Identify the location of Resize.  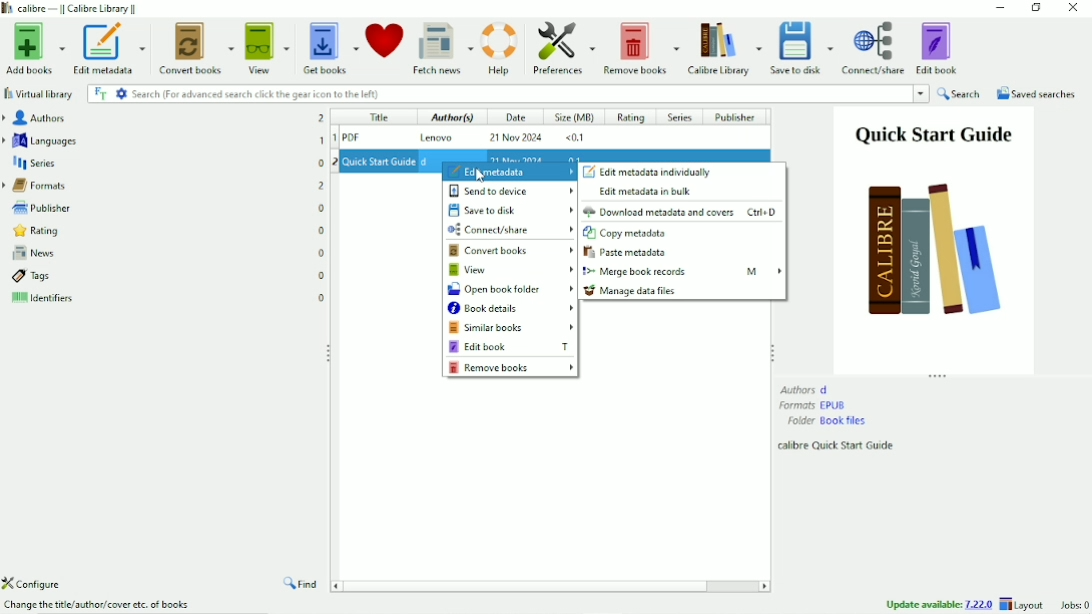
(330, 353).